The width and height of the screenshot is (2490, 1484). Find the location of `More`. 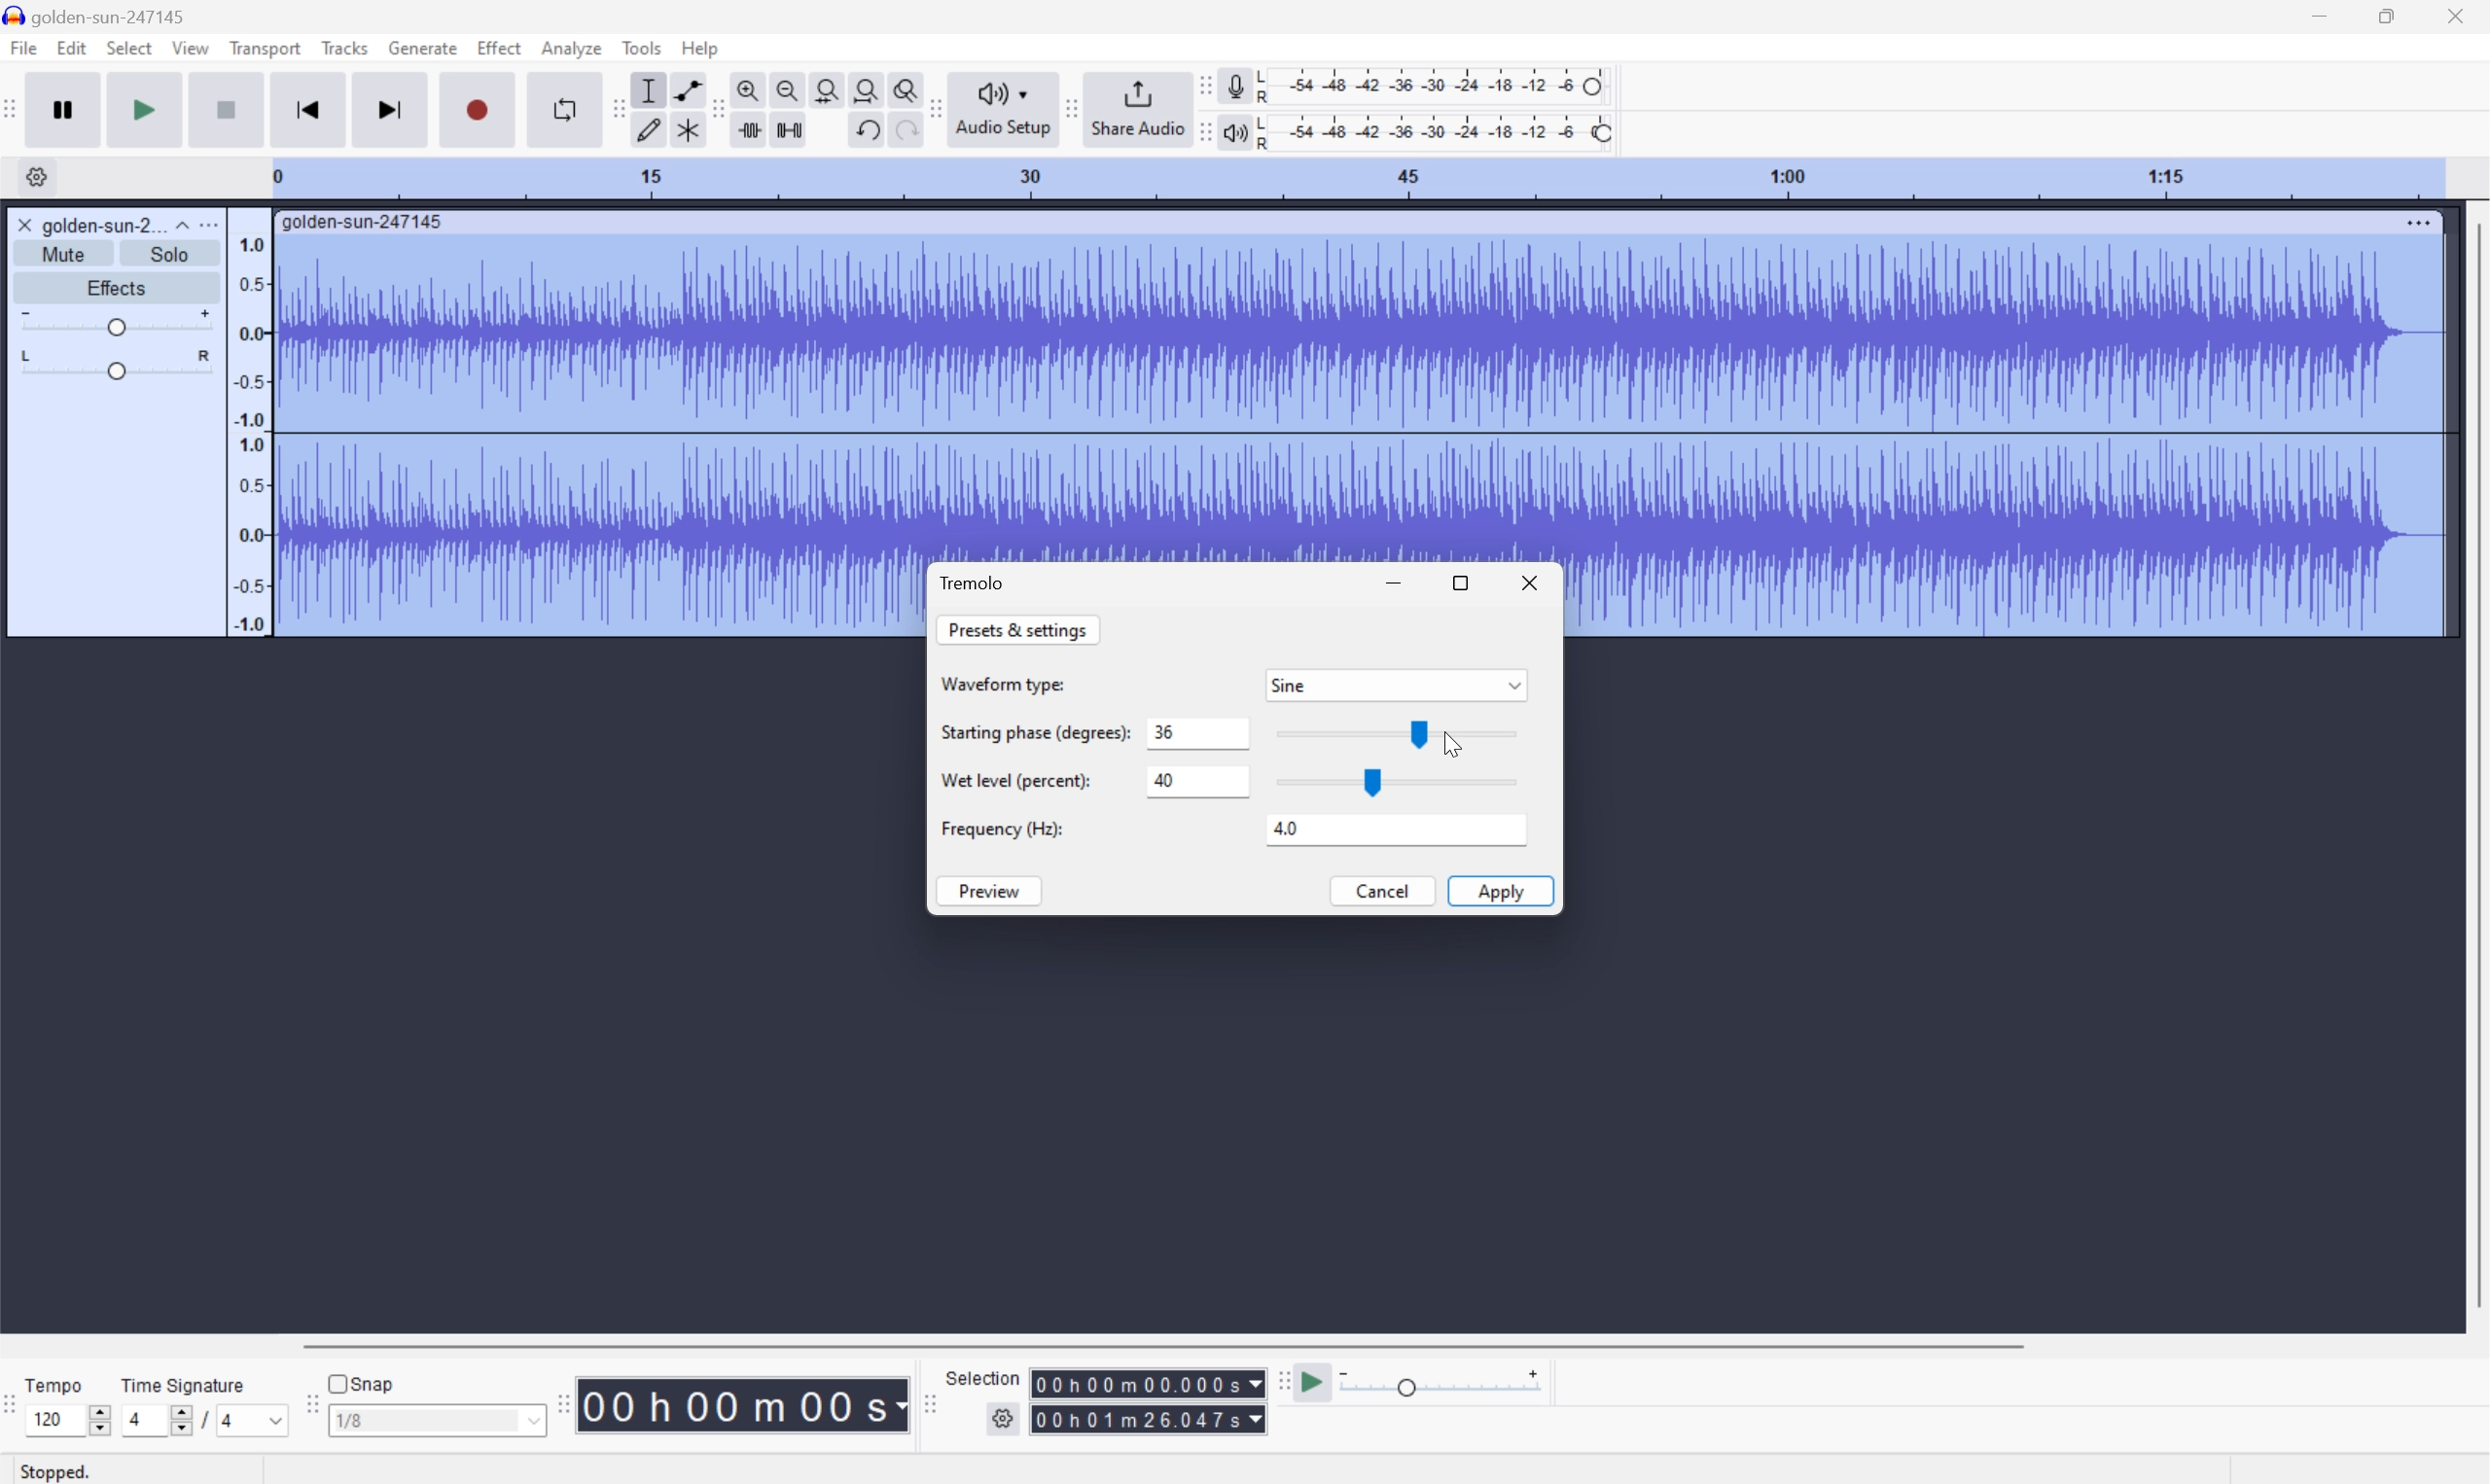

More is located at coordinates (213, 222).